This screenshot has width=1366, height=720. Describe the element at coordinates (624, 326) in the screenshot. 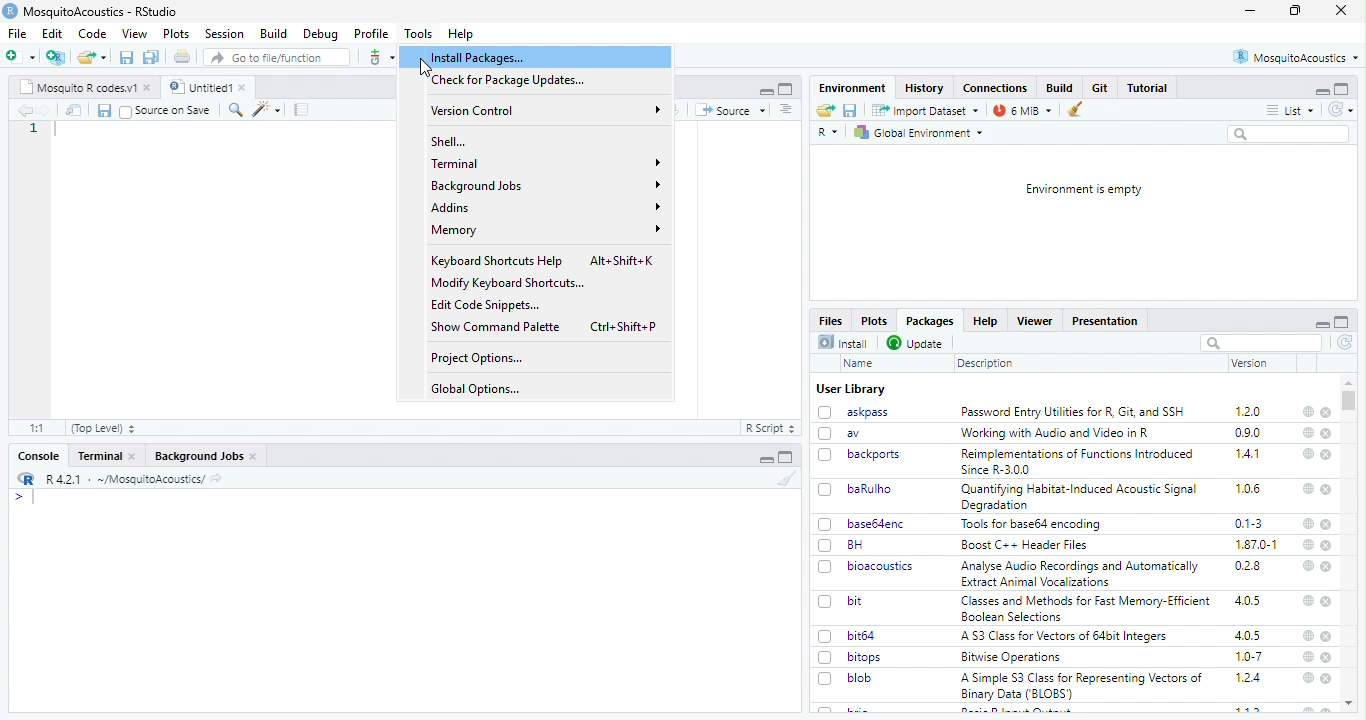

I see `Ctrl+Shift+P` at that location.